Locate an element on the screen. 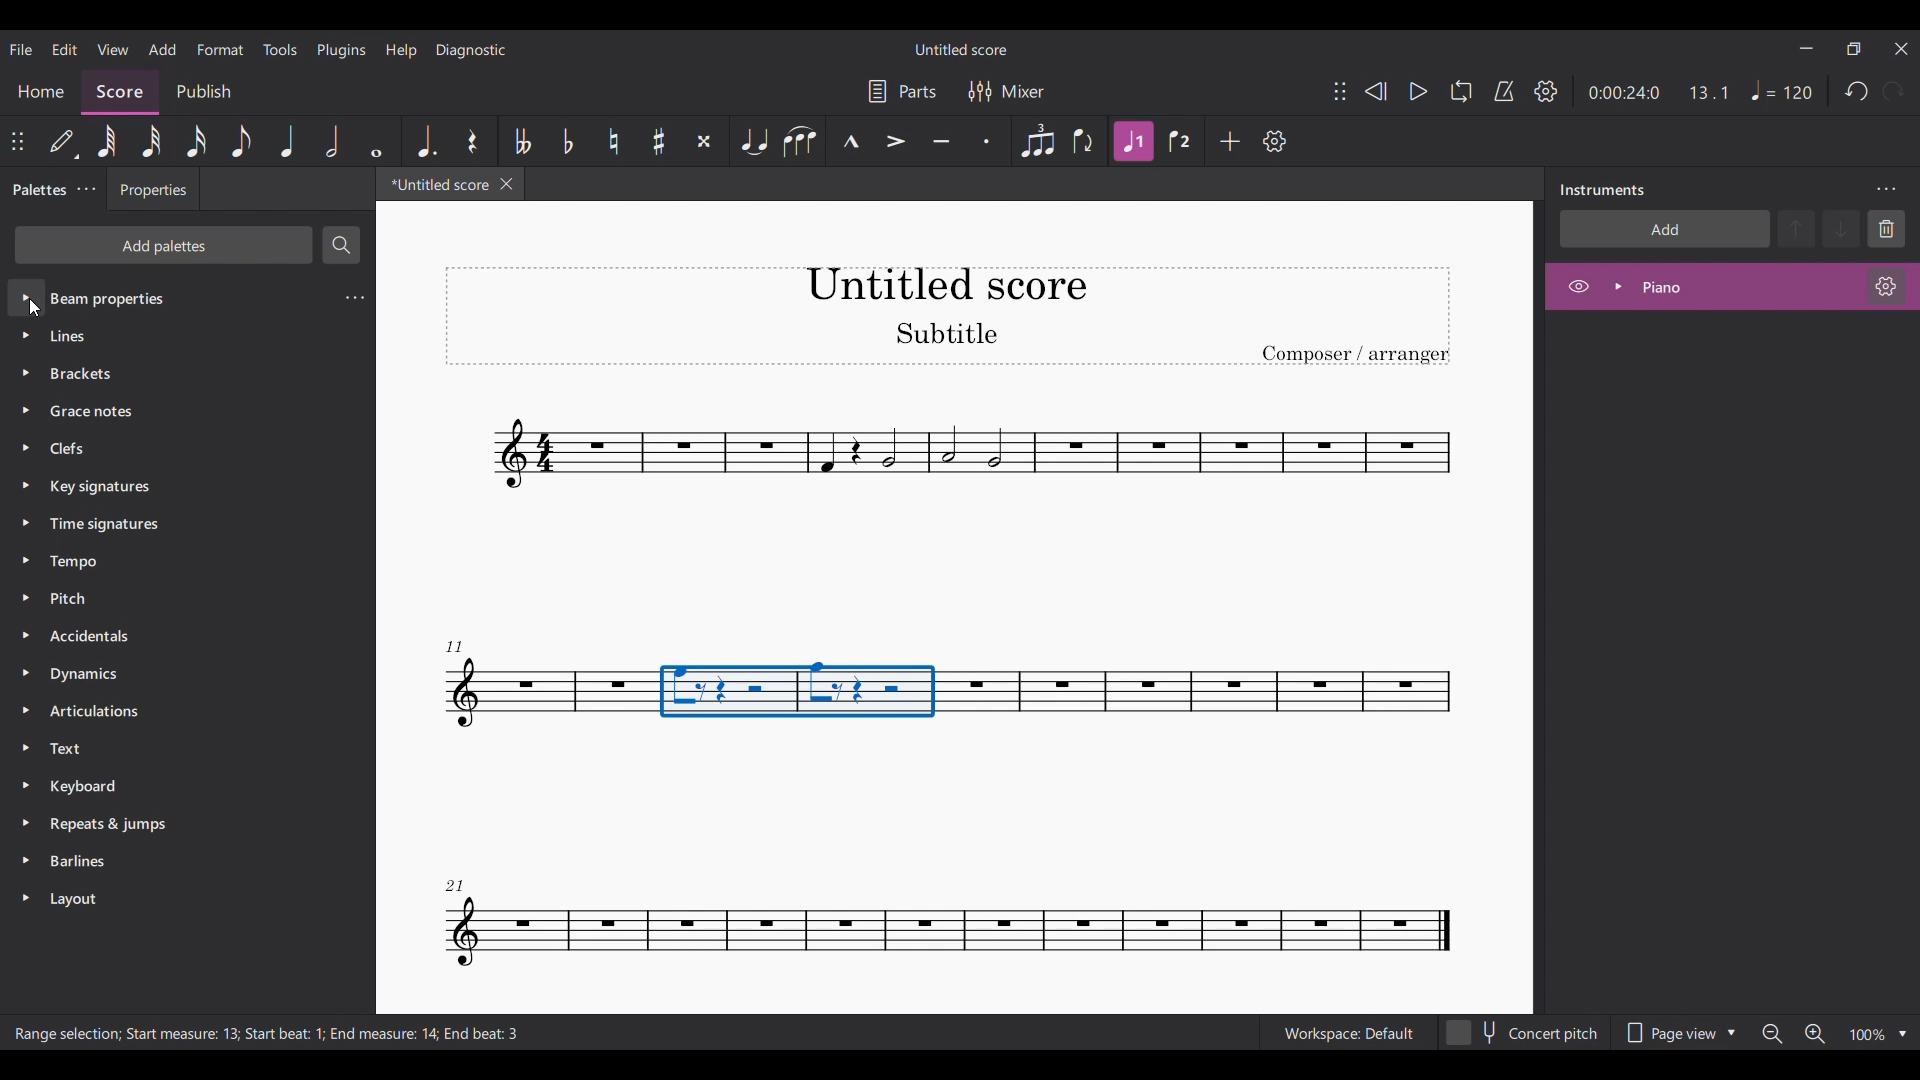 The image size is (1920, 1080). Undo is located at coordinates (1858, 91).